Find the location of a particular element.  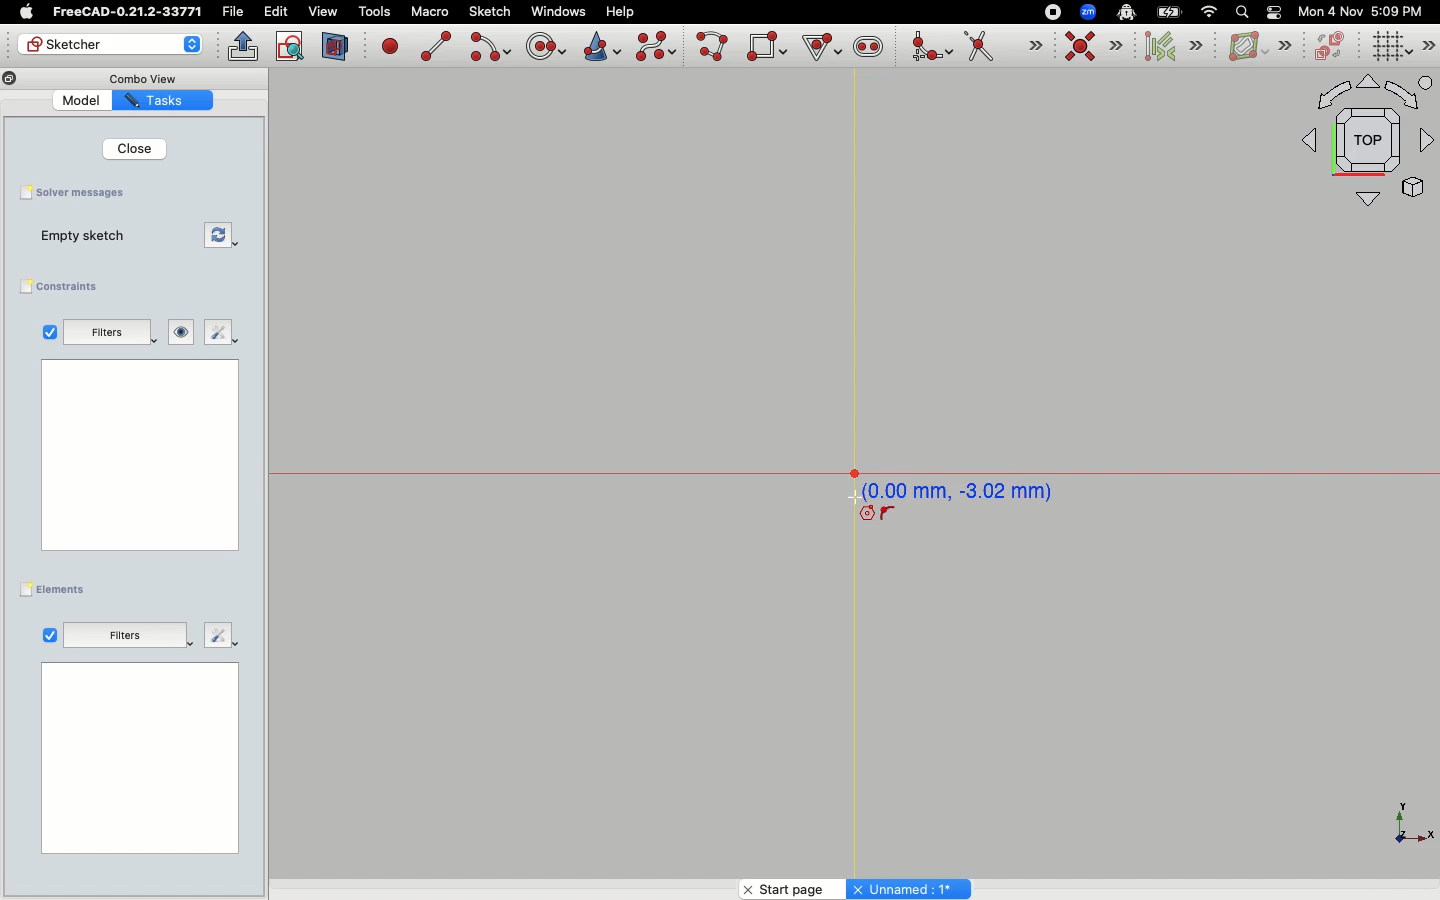

Solver messages is located at coordinates (77, 192).